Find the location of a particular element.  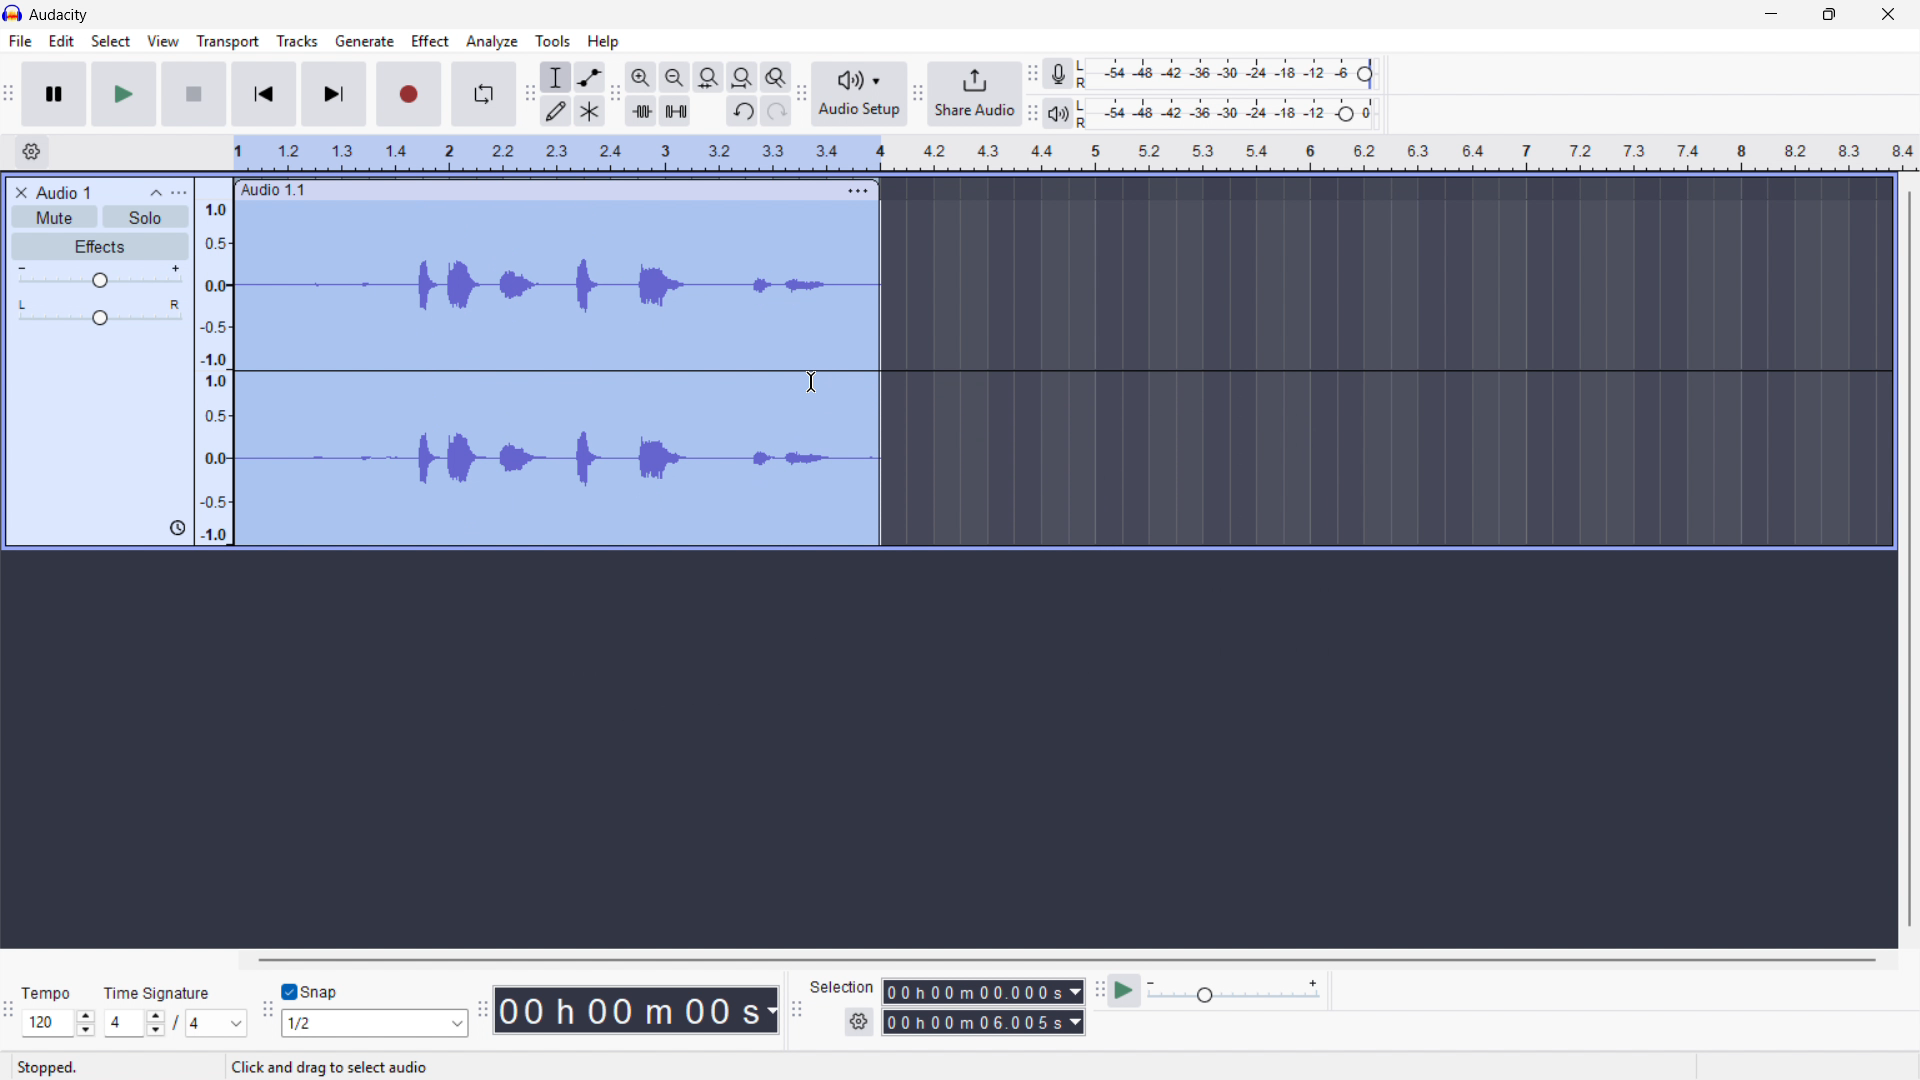

Record  is located at coordinates (410, 94).